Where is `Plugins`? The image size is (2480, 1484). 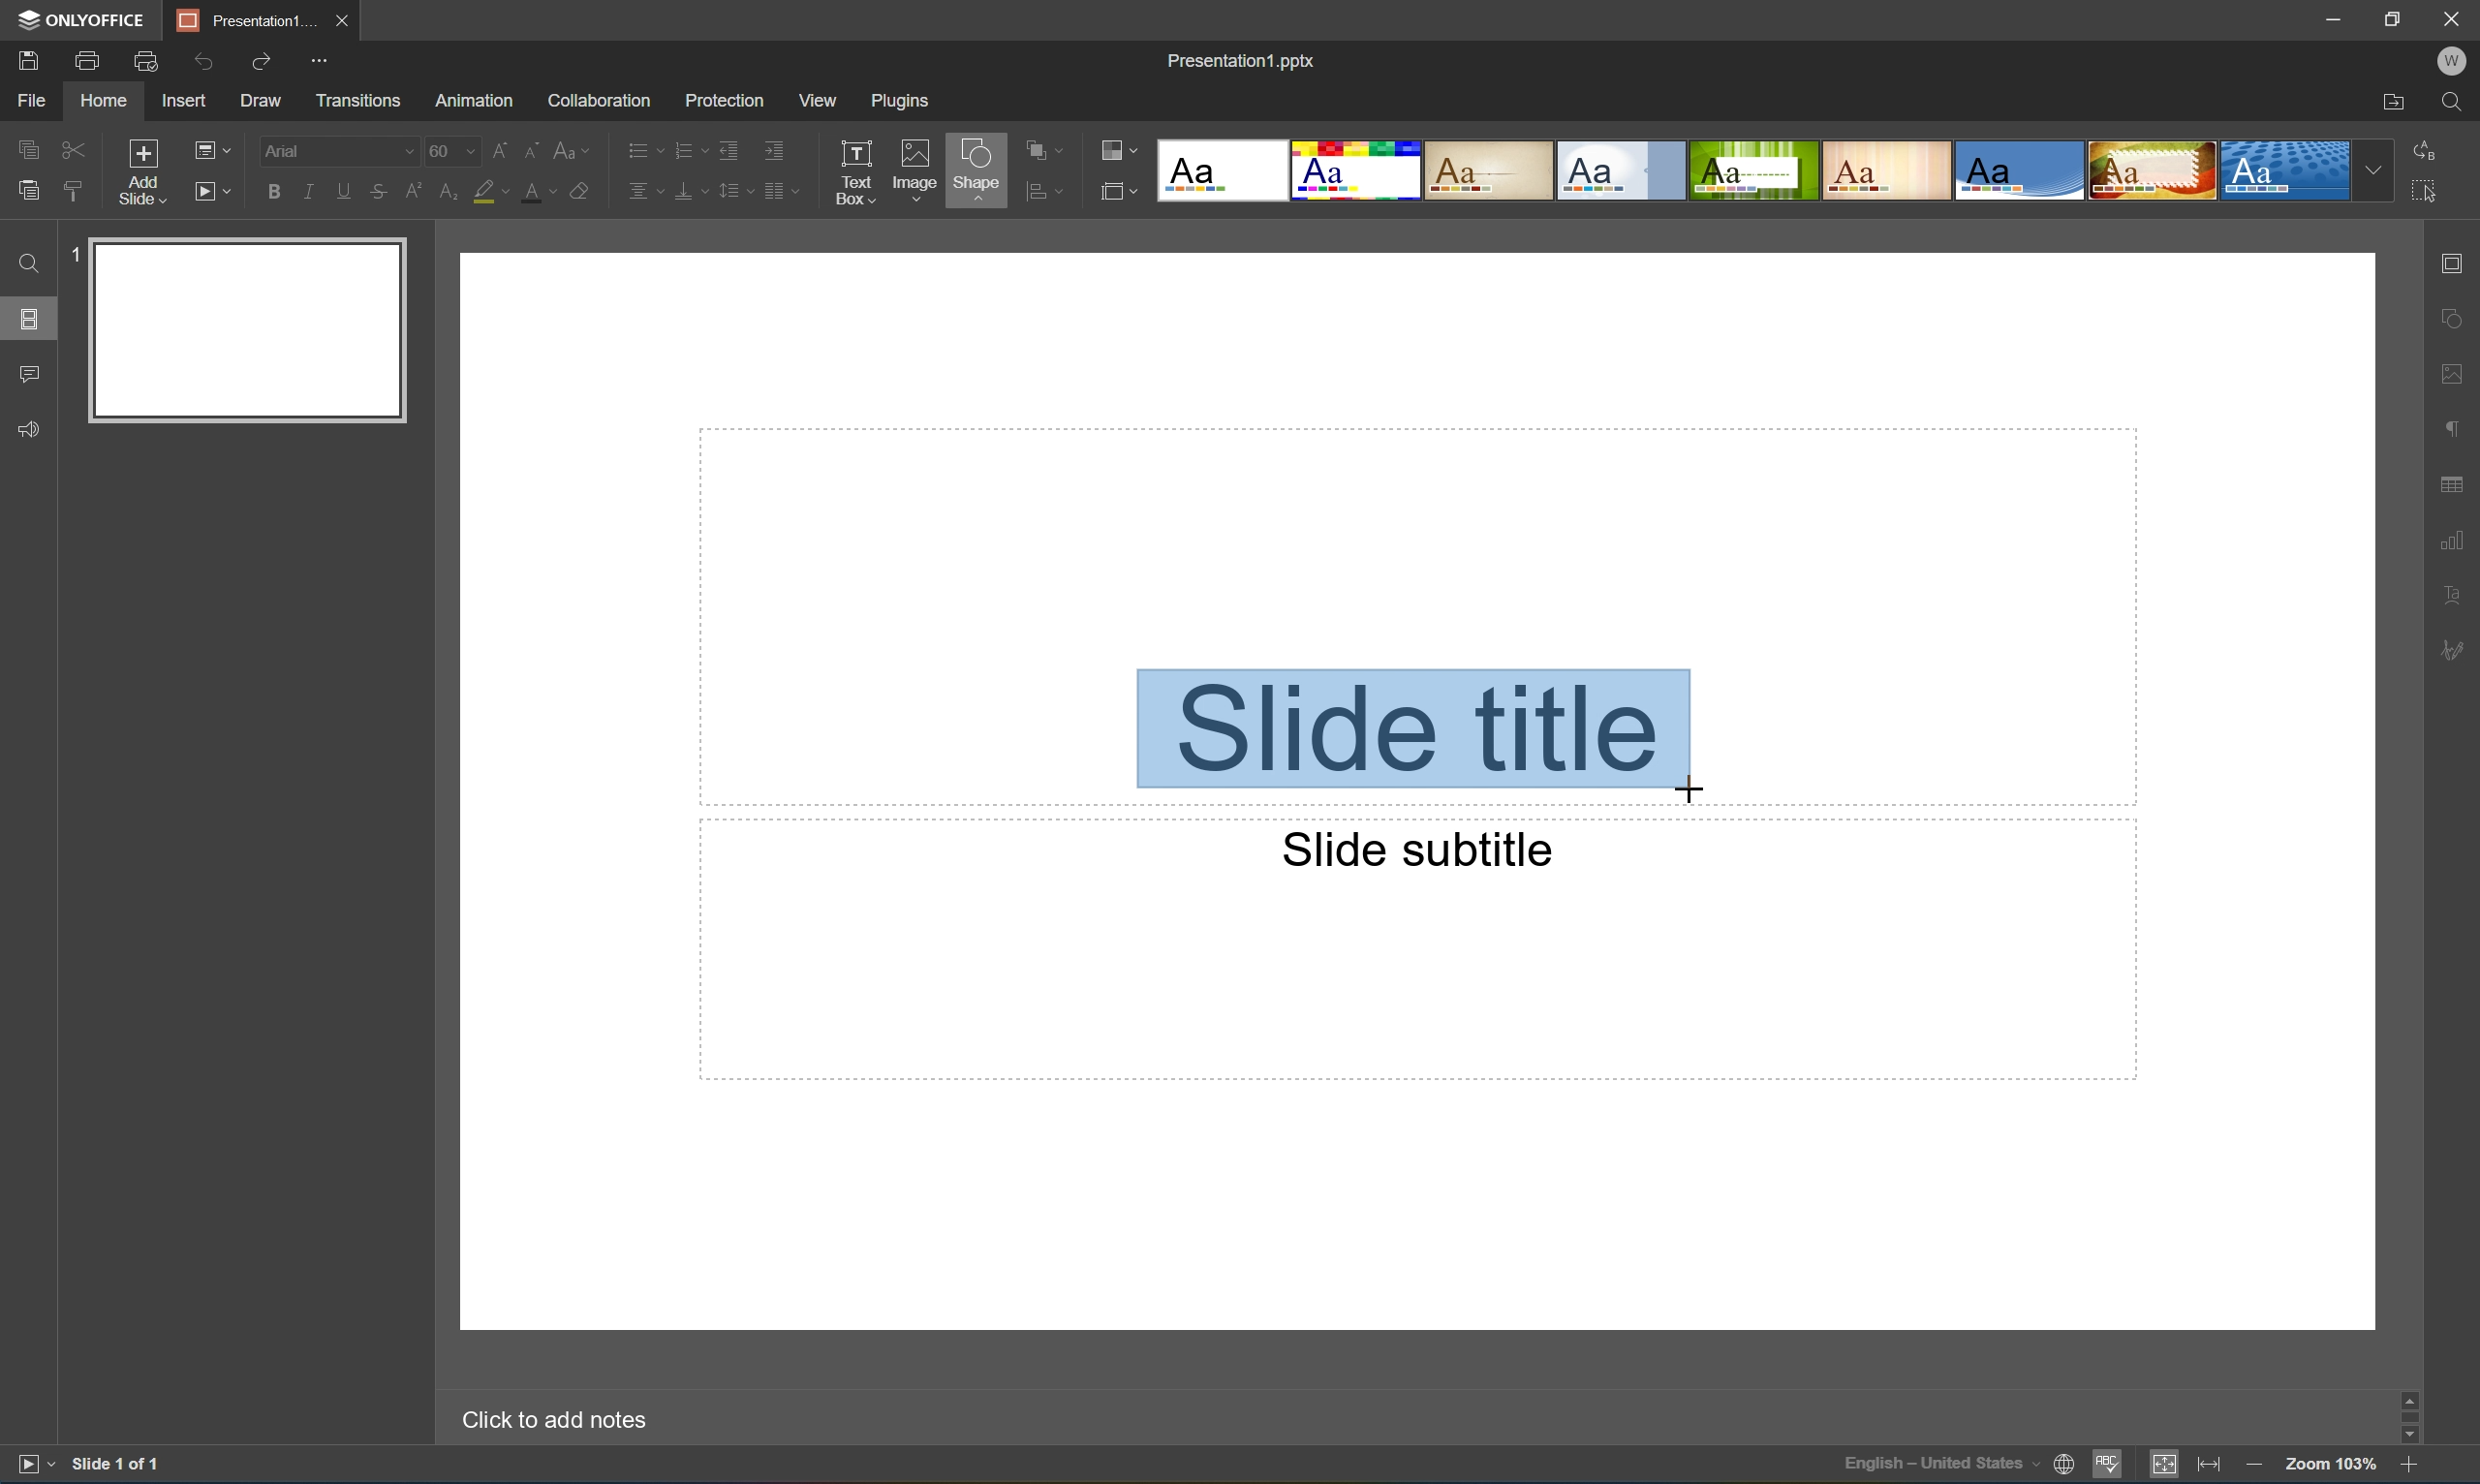 Plugins is located at coordinates (898, 101).